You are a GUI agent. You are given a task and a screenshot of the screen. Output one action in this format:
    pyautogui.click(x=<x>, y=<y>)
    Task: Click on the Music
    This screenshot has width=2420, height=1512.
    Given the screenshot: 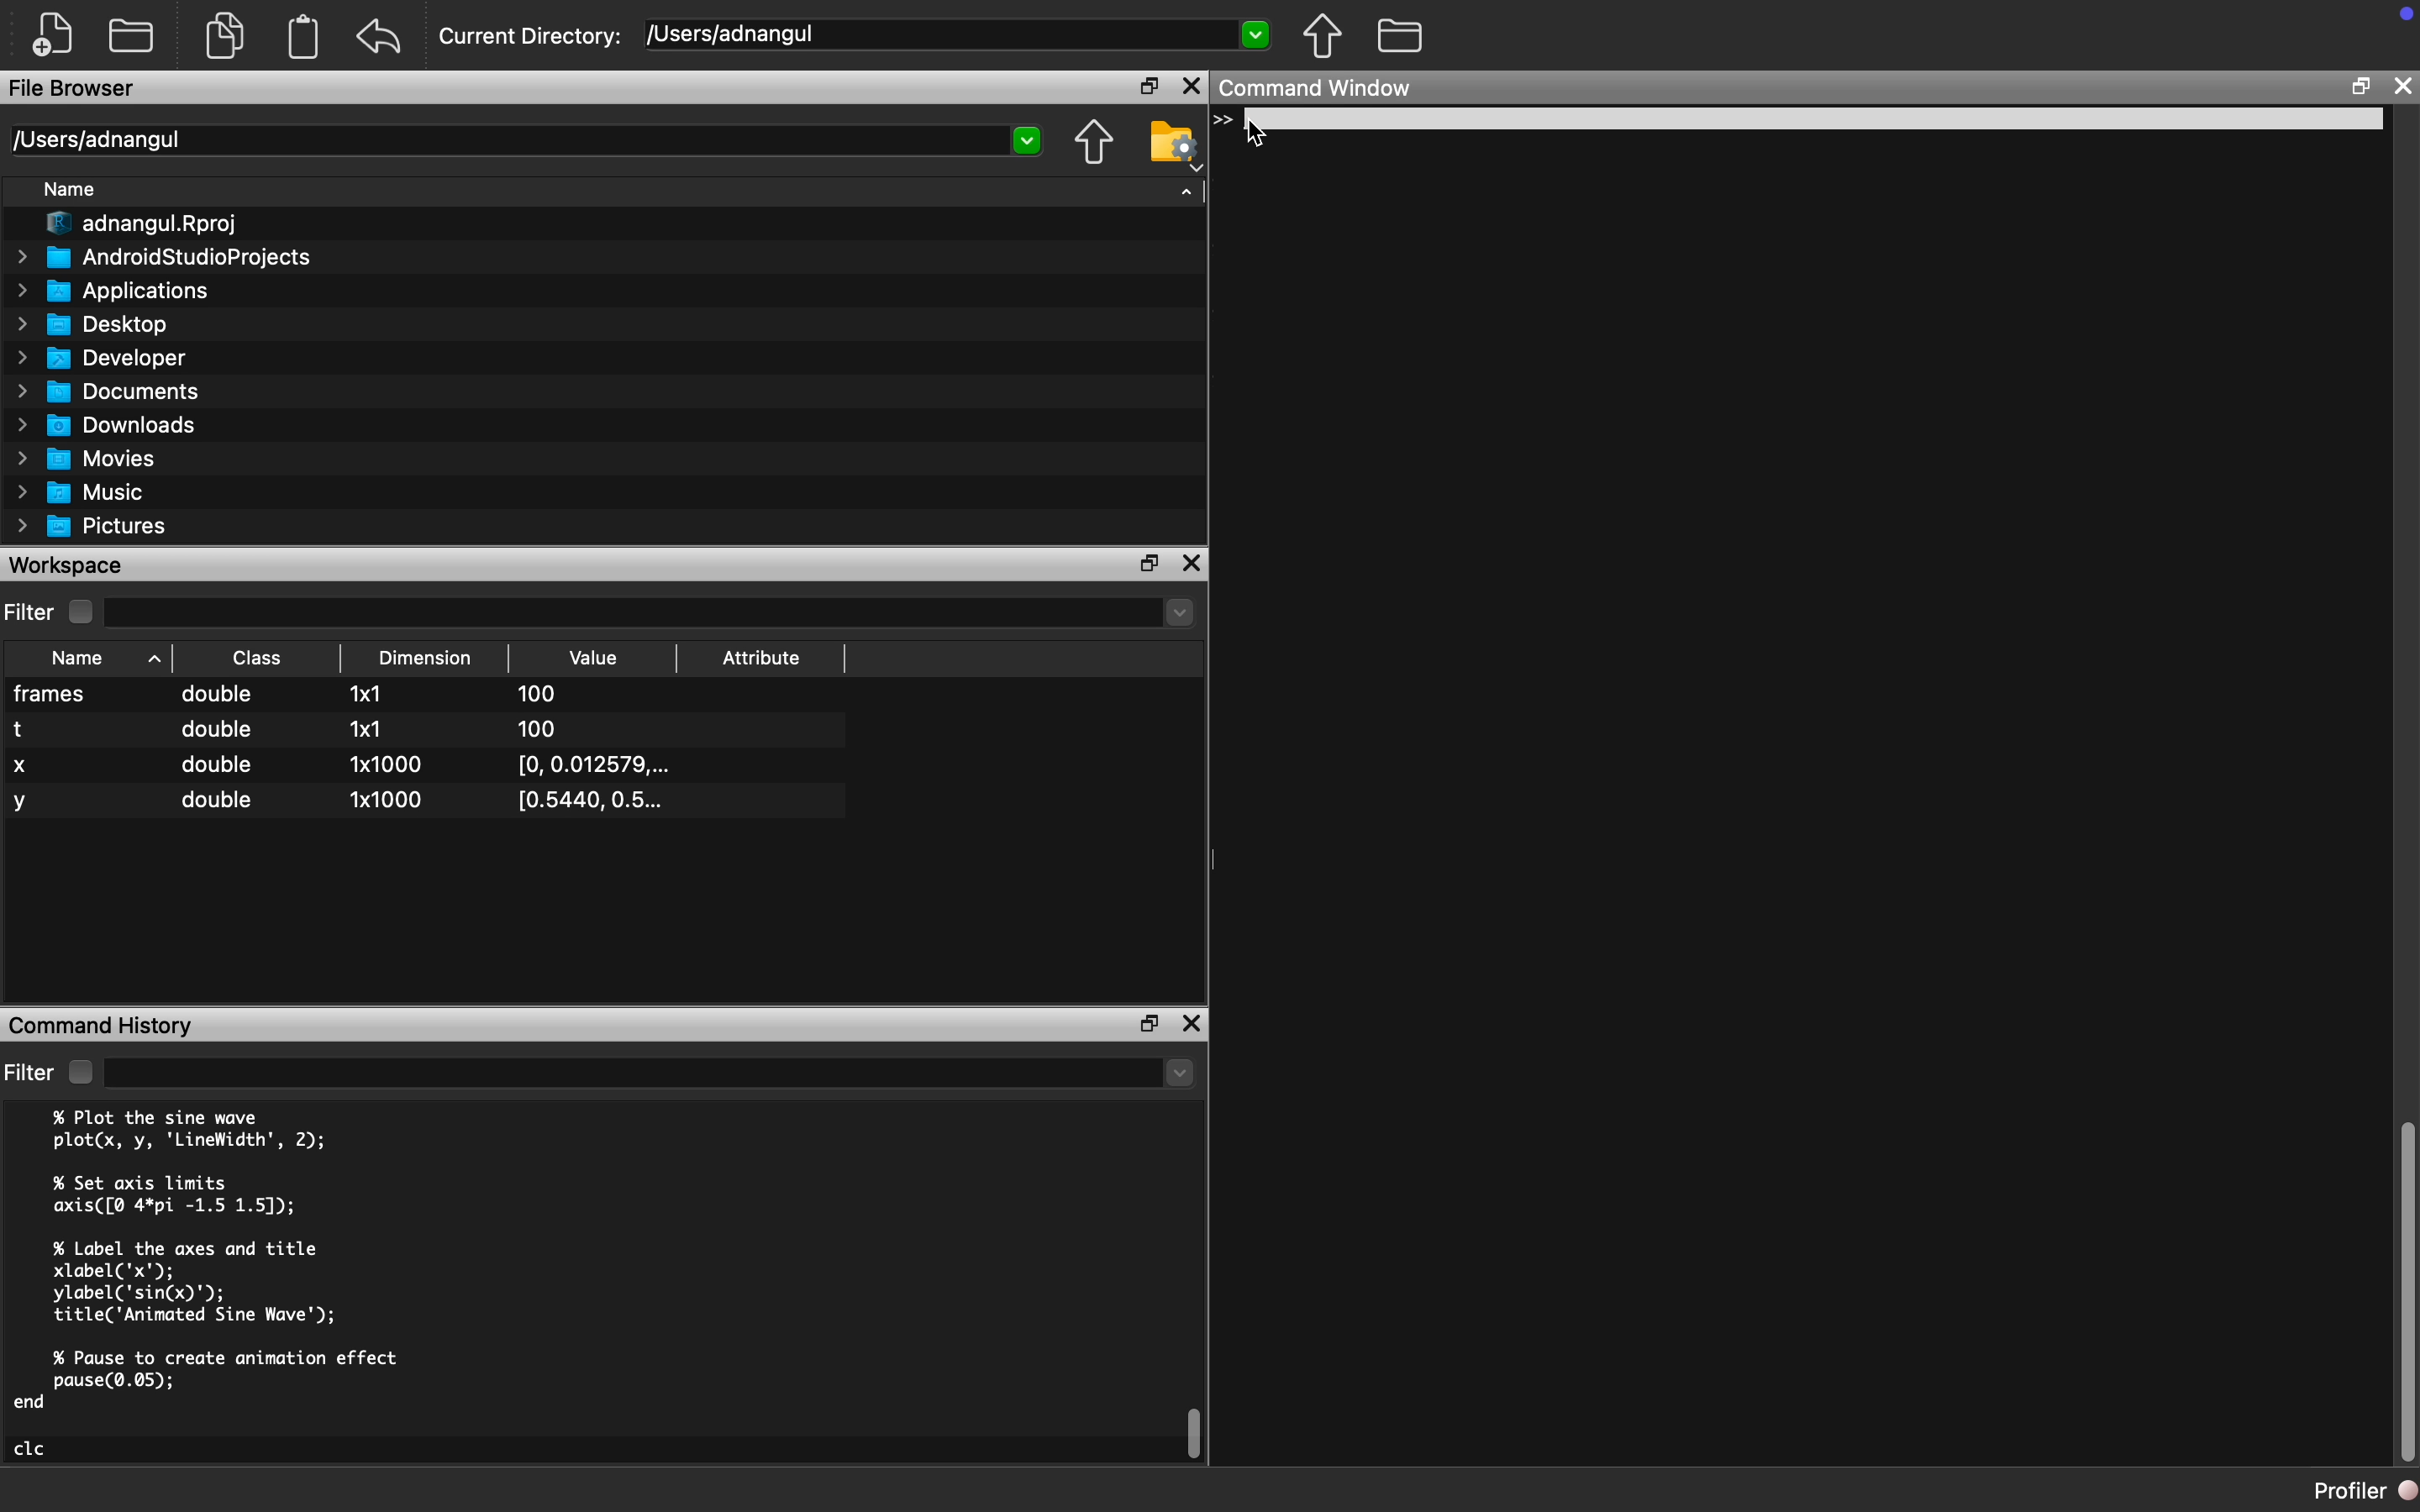 What is the action you would take?
    pyautogui.click(x=78, y=492)
    